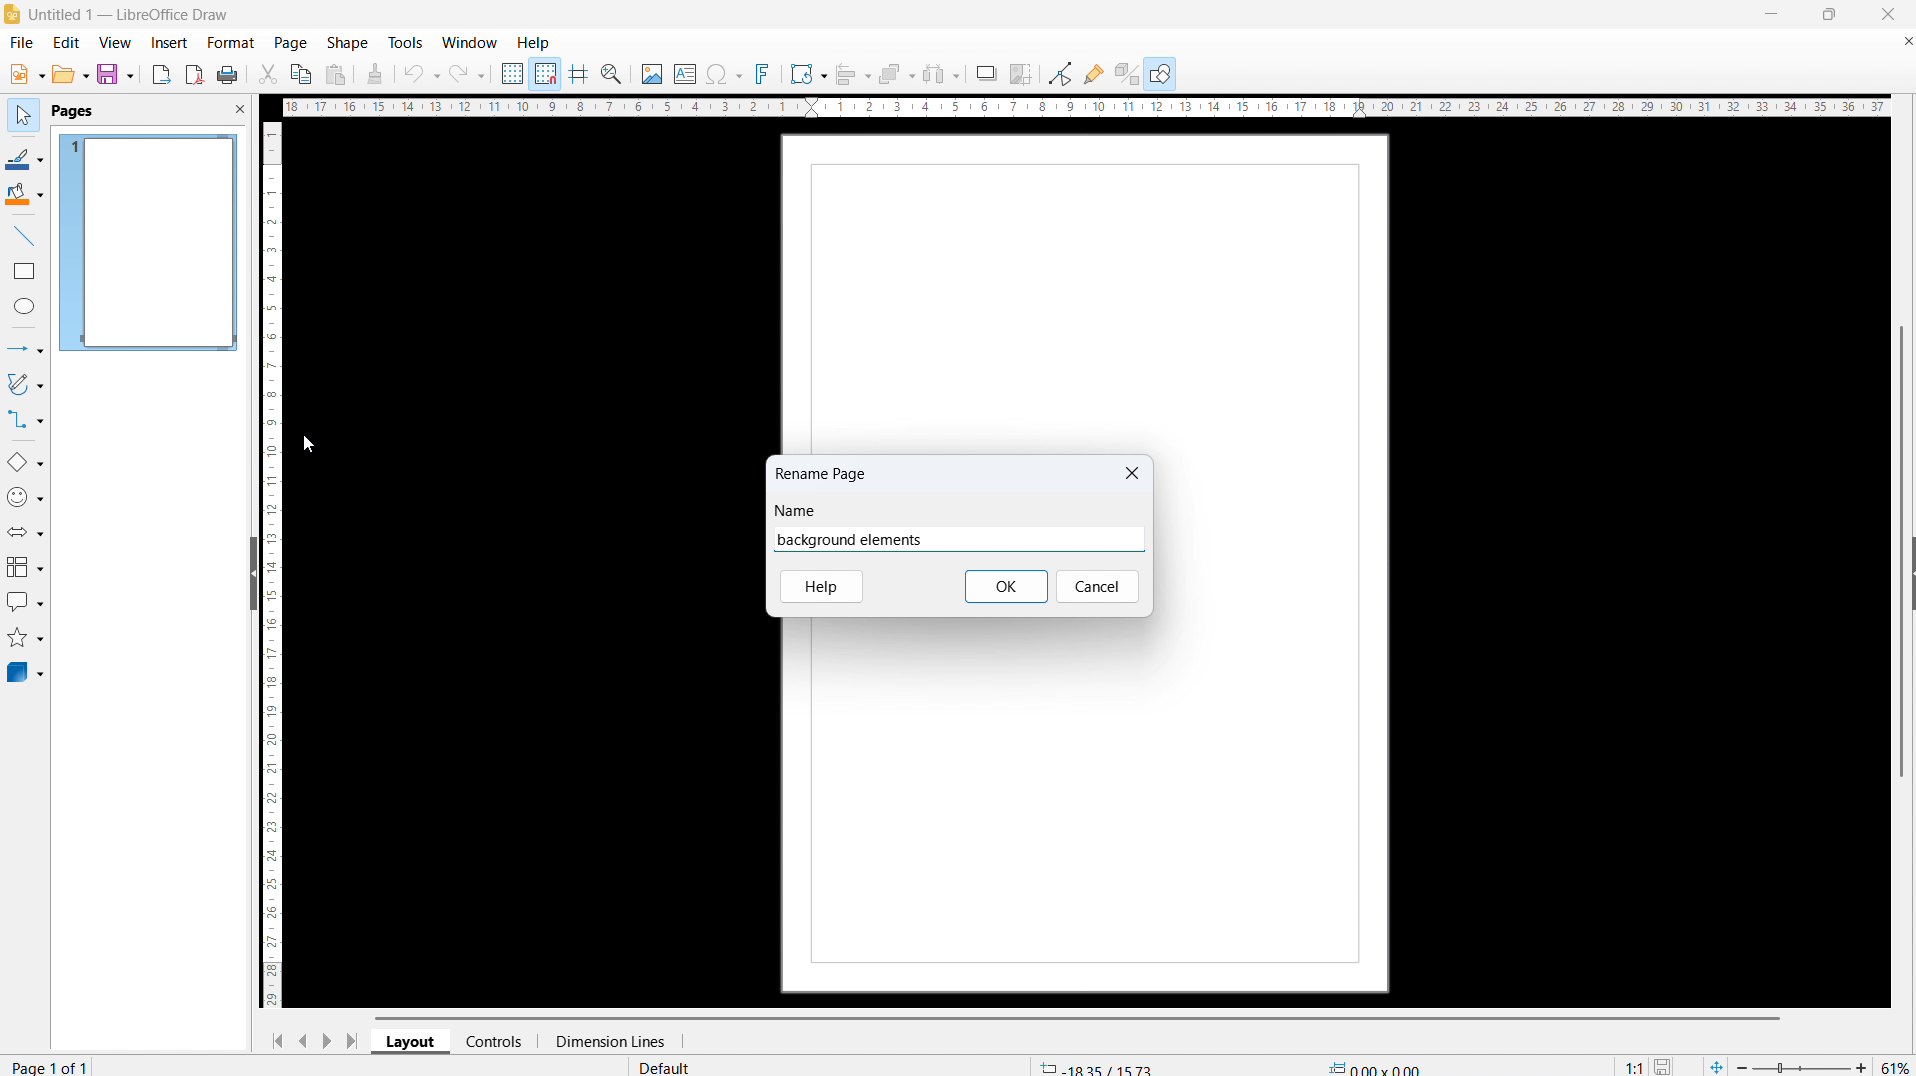 This screenshot has height=1076, width=1916. Describe the element at coordinates (651, 73) in the screenshot. I see `Insert image` at that location.